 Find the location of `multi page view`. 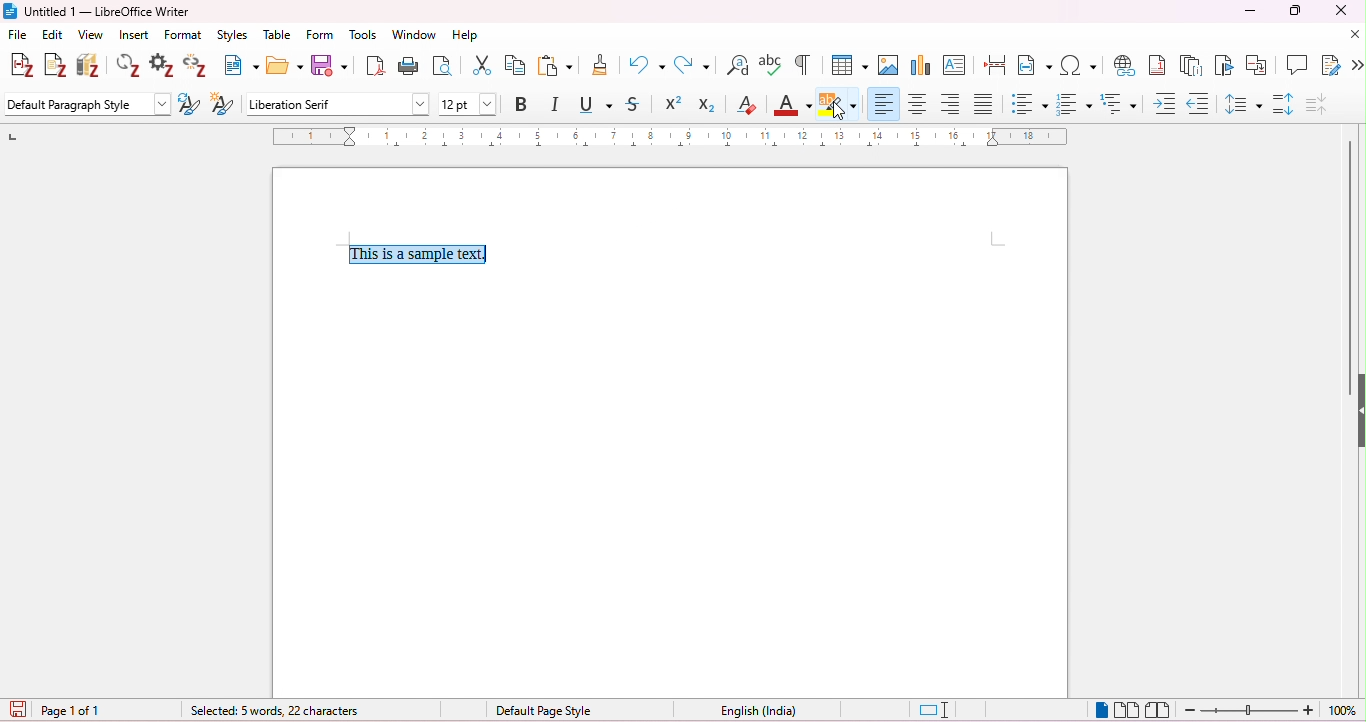

multi page view is located at coordinates (1127, 710).